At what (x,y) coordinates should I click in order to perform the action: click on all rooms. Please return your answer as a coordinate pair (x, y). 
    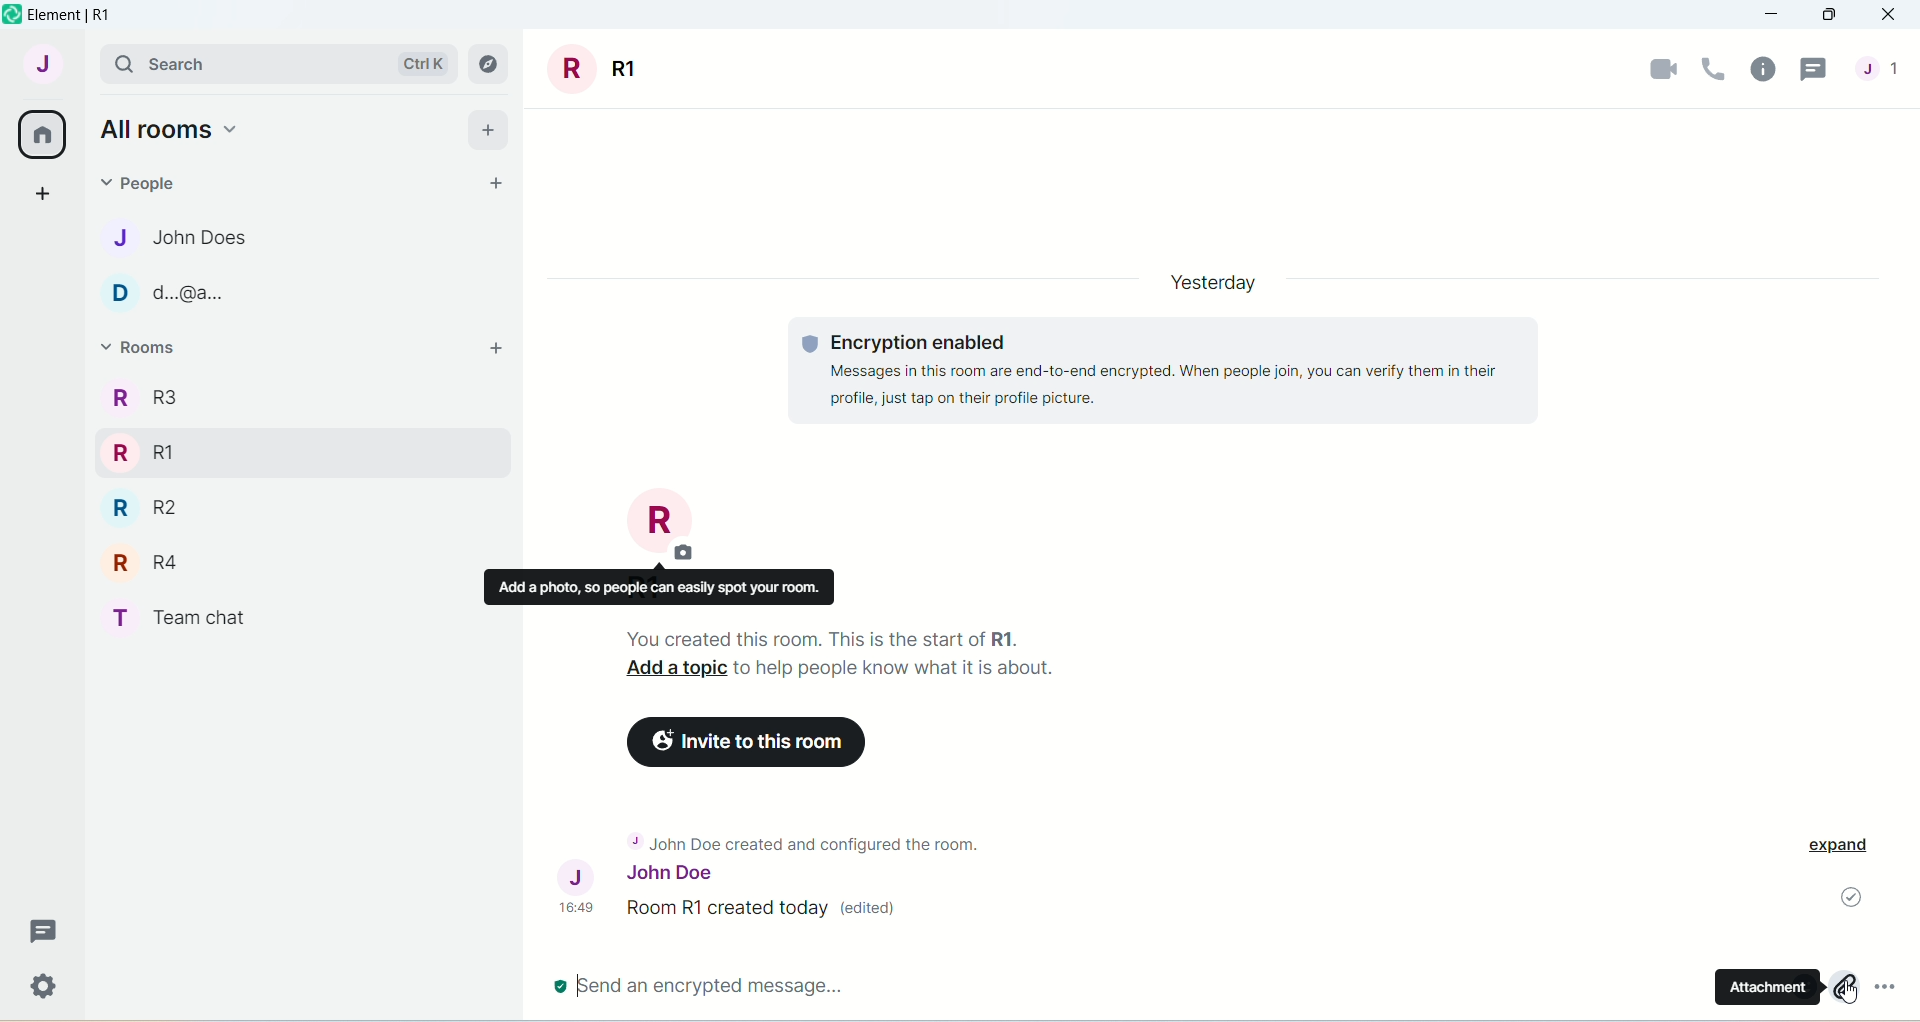
    Looking at the image, I should click on (175, 129).